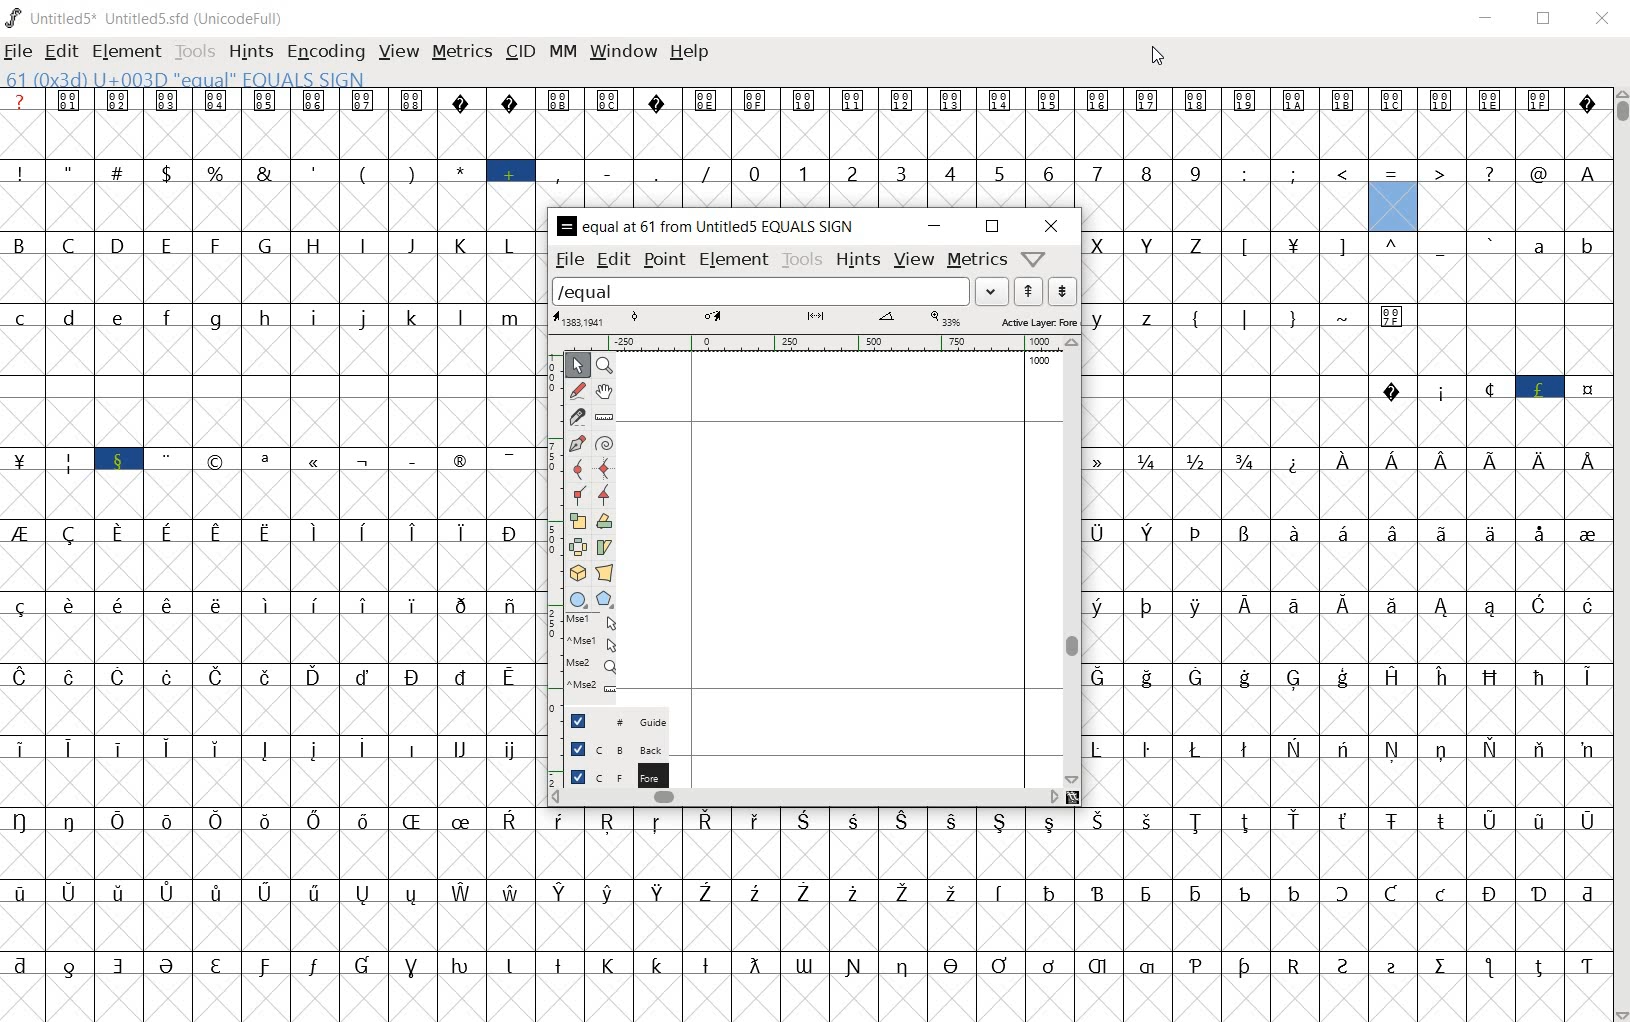  What do you see at coordinates (606, 416) in the screenshot?
I see `measure a distance, angle between points` at bounding box center [606, 416].